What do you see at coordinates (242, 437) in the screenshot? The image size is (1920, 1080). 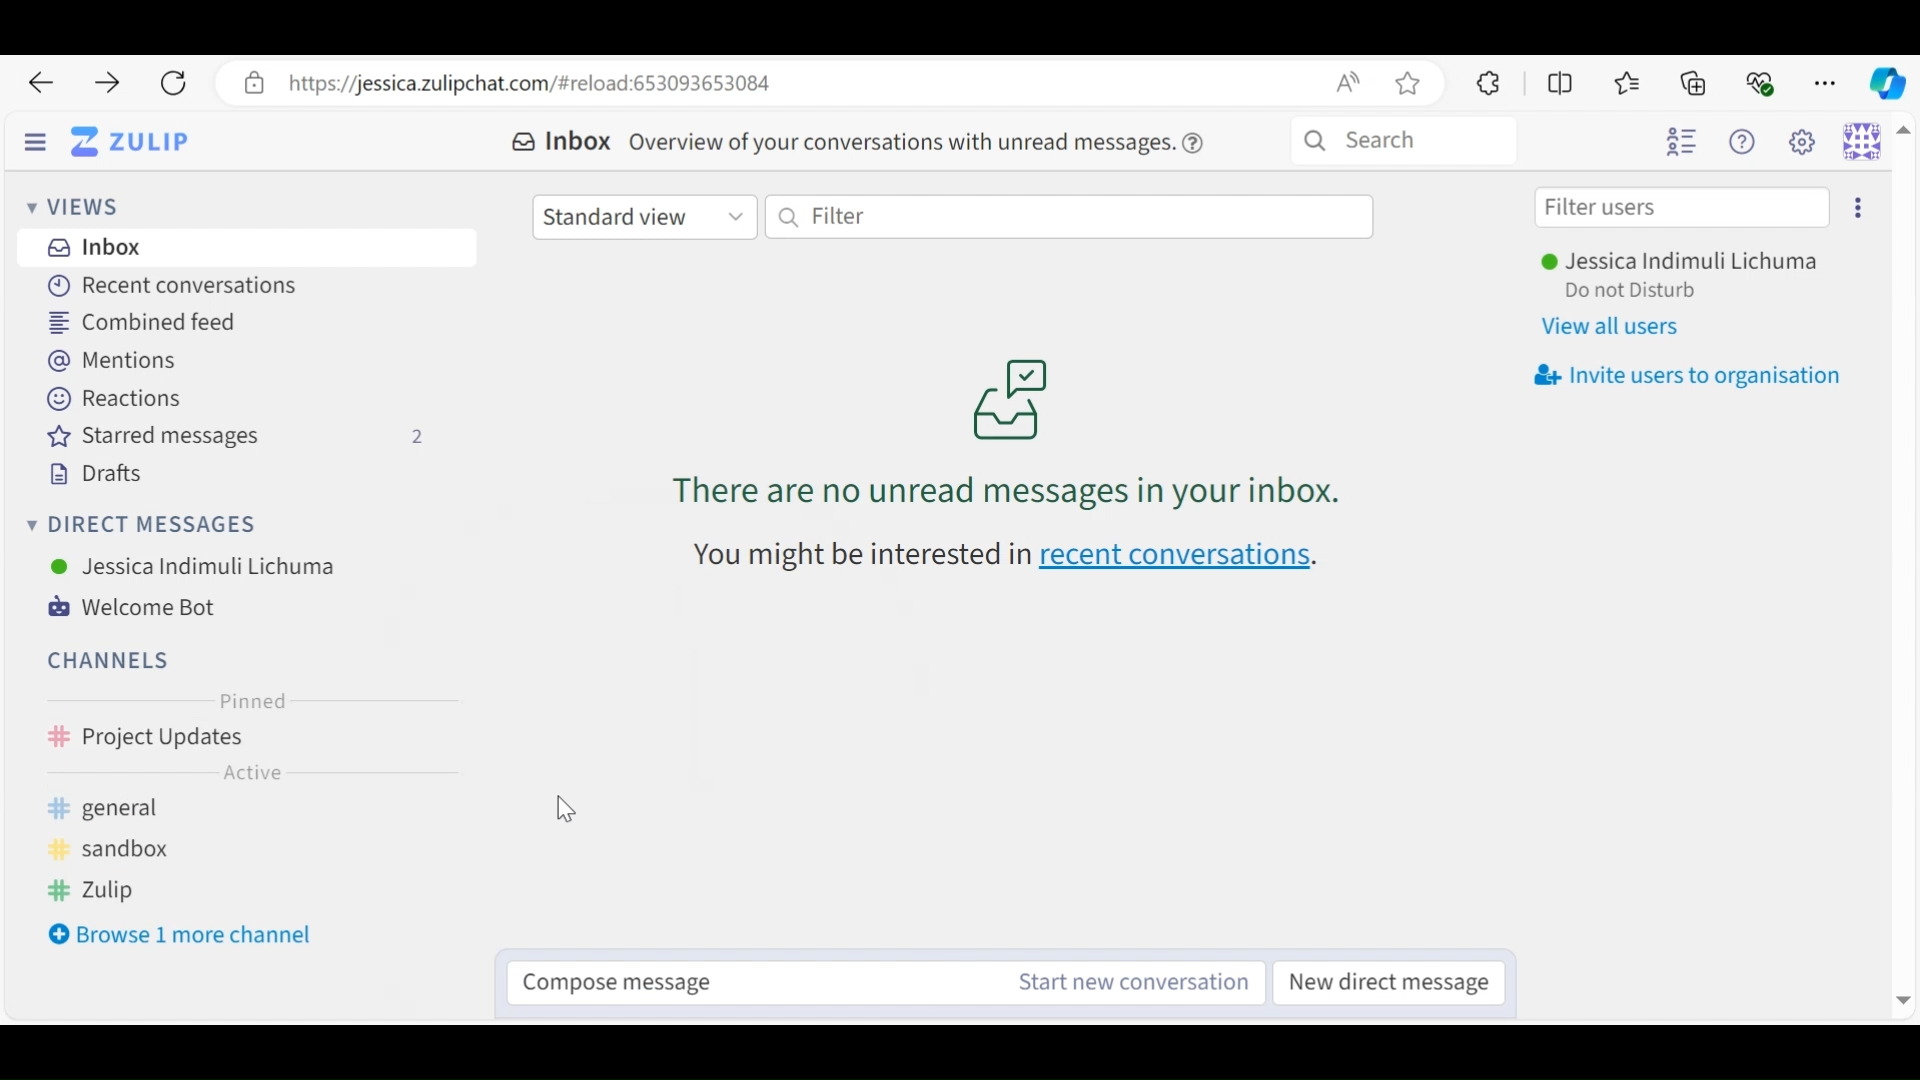 I see `Starred messages` at bounding box center [242, 437].